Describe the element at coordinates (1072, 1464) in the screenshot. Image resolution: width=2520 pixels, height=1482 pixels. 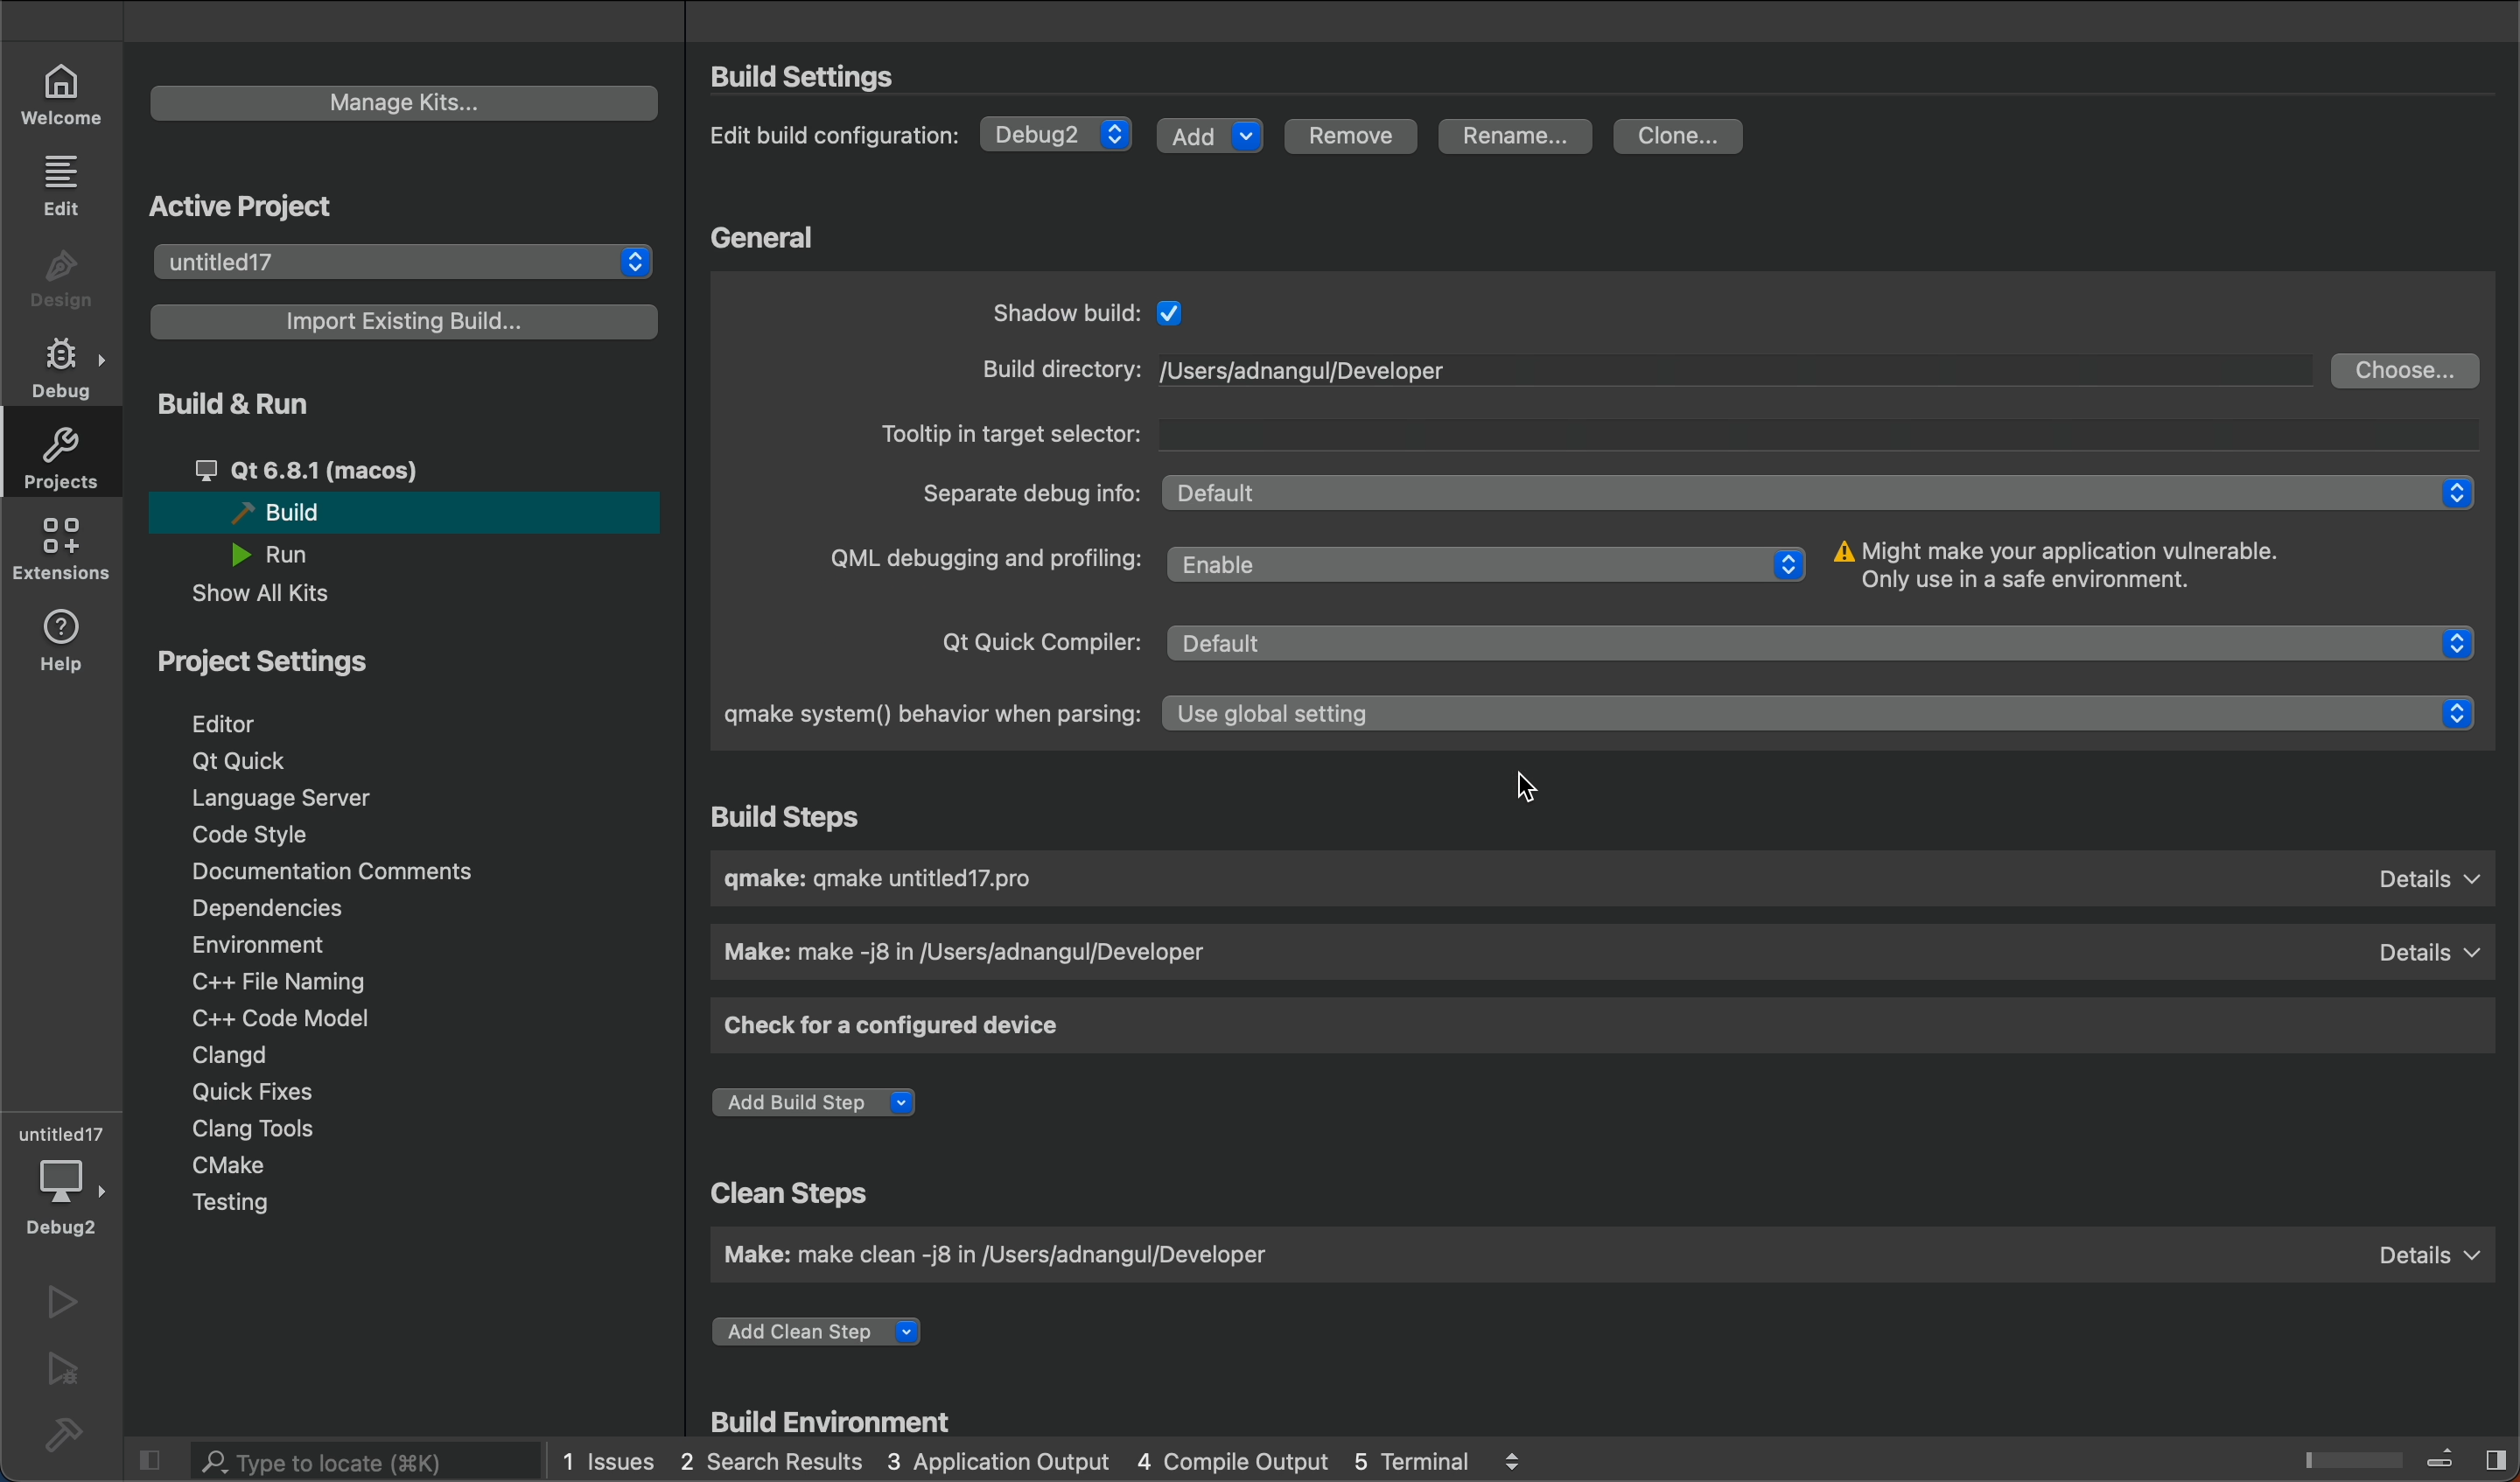
I see `logs` at that location.